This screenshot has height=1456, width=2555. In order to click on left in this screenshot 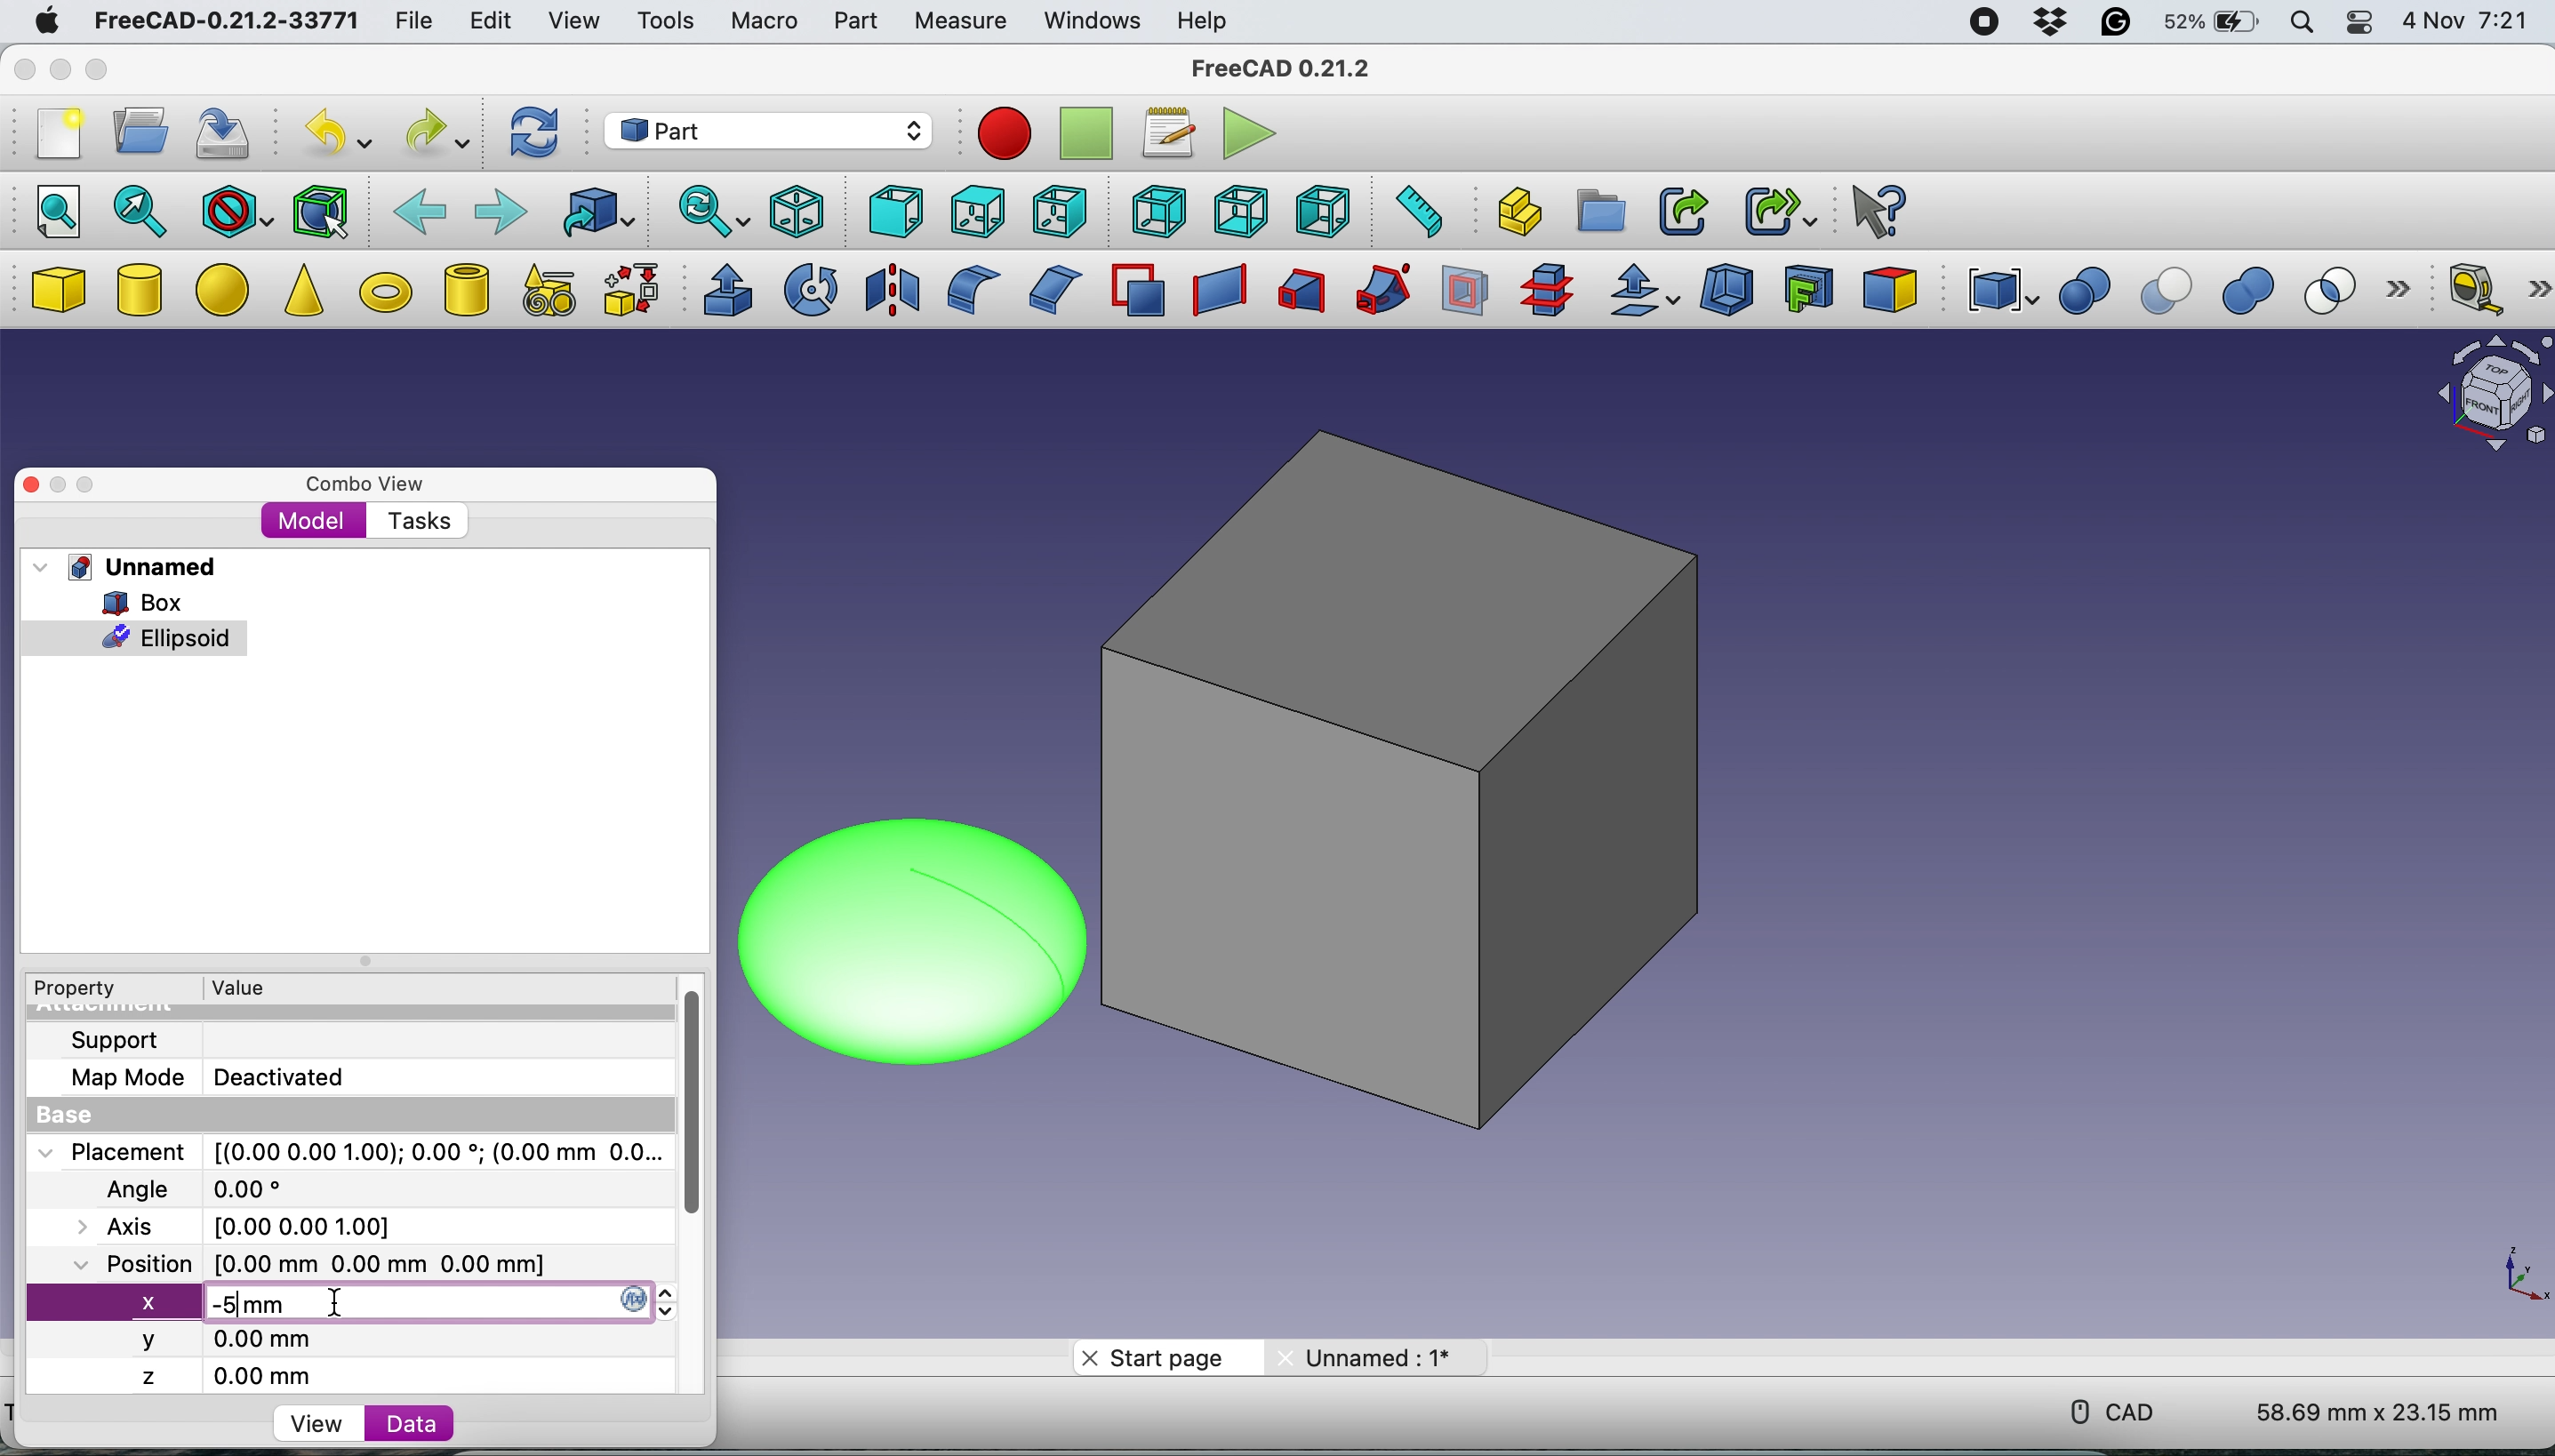, I will do `click(1327, 211)`.